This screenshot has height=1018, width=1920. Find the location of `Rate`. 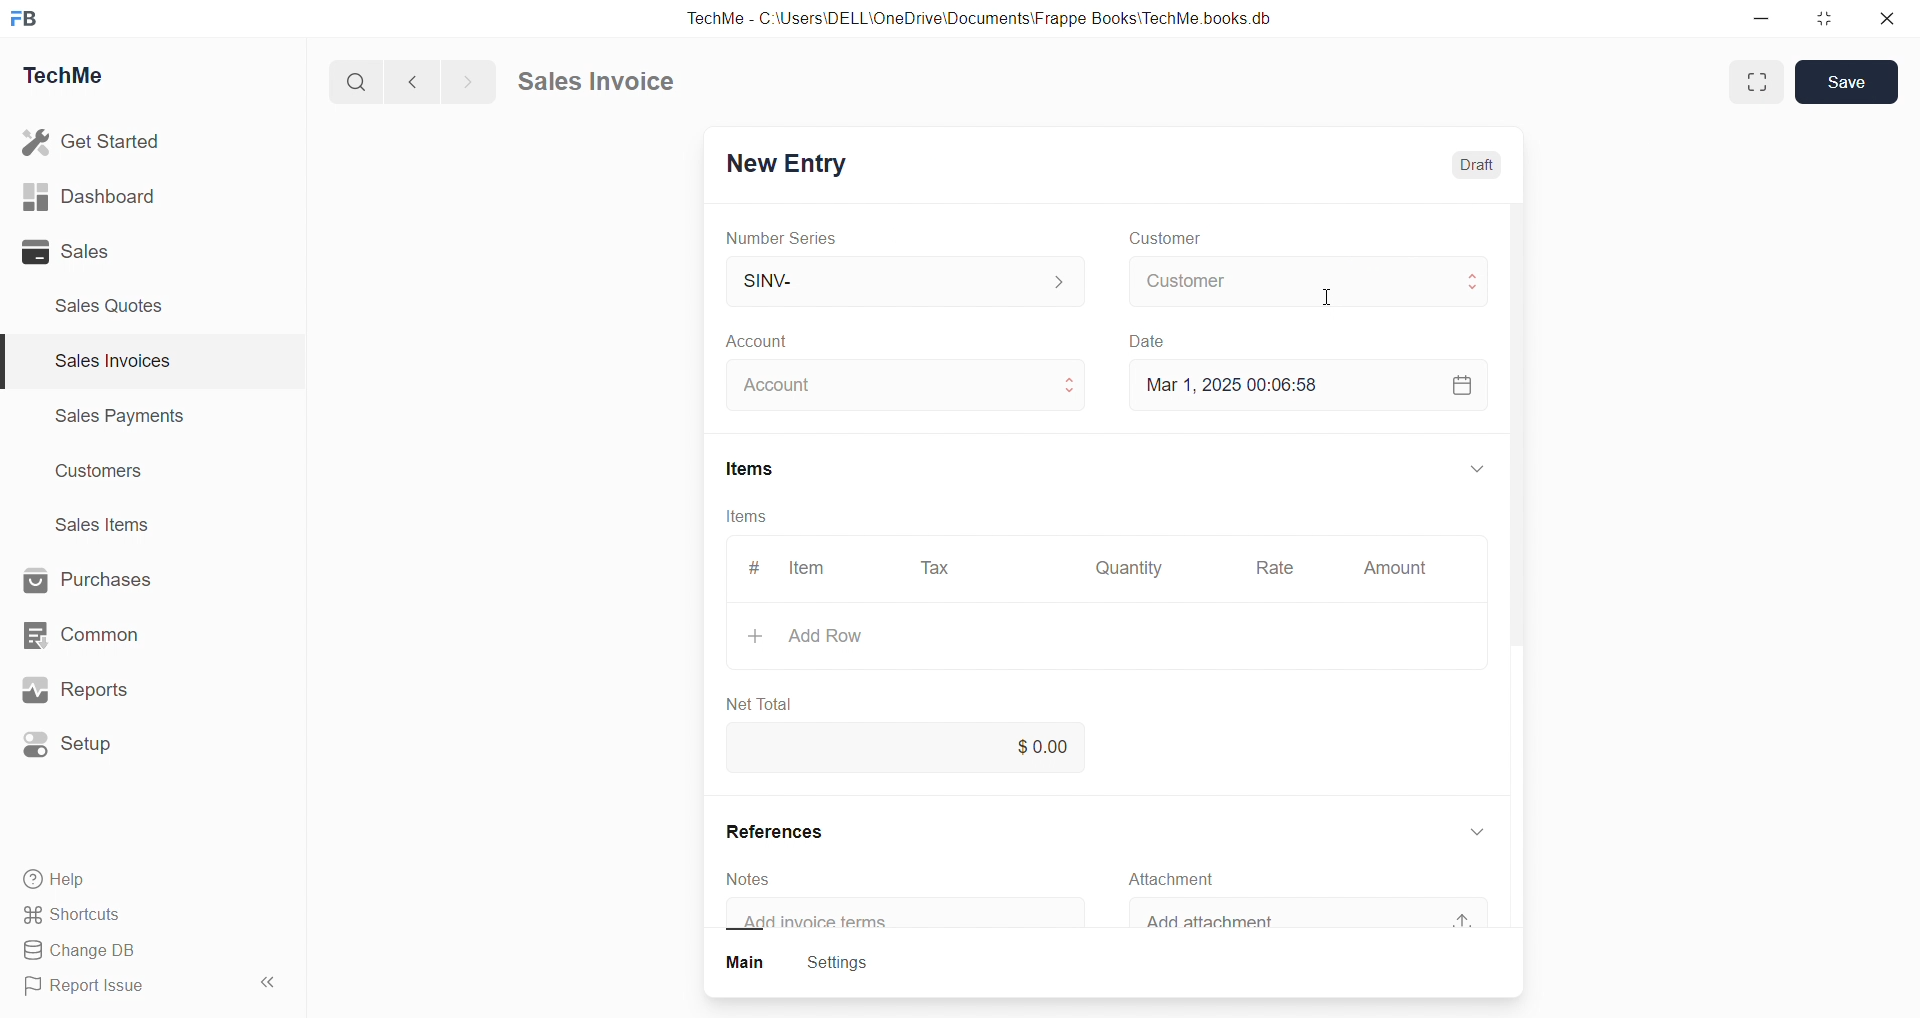

Rate is located at coordinates (1279, 570).